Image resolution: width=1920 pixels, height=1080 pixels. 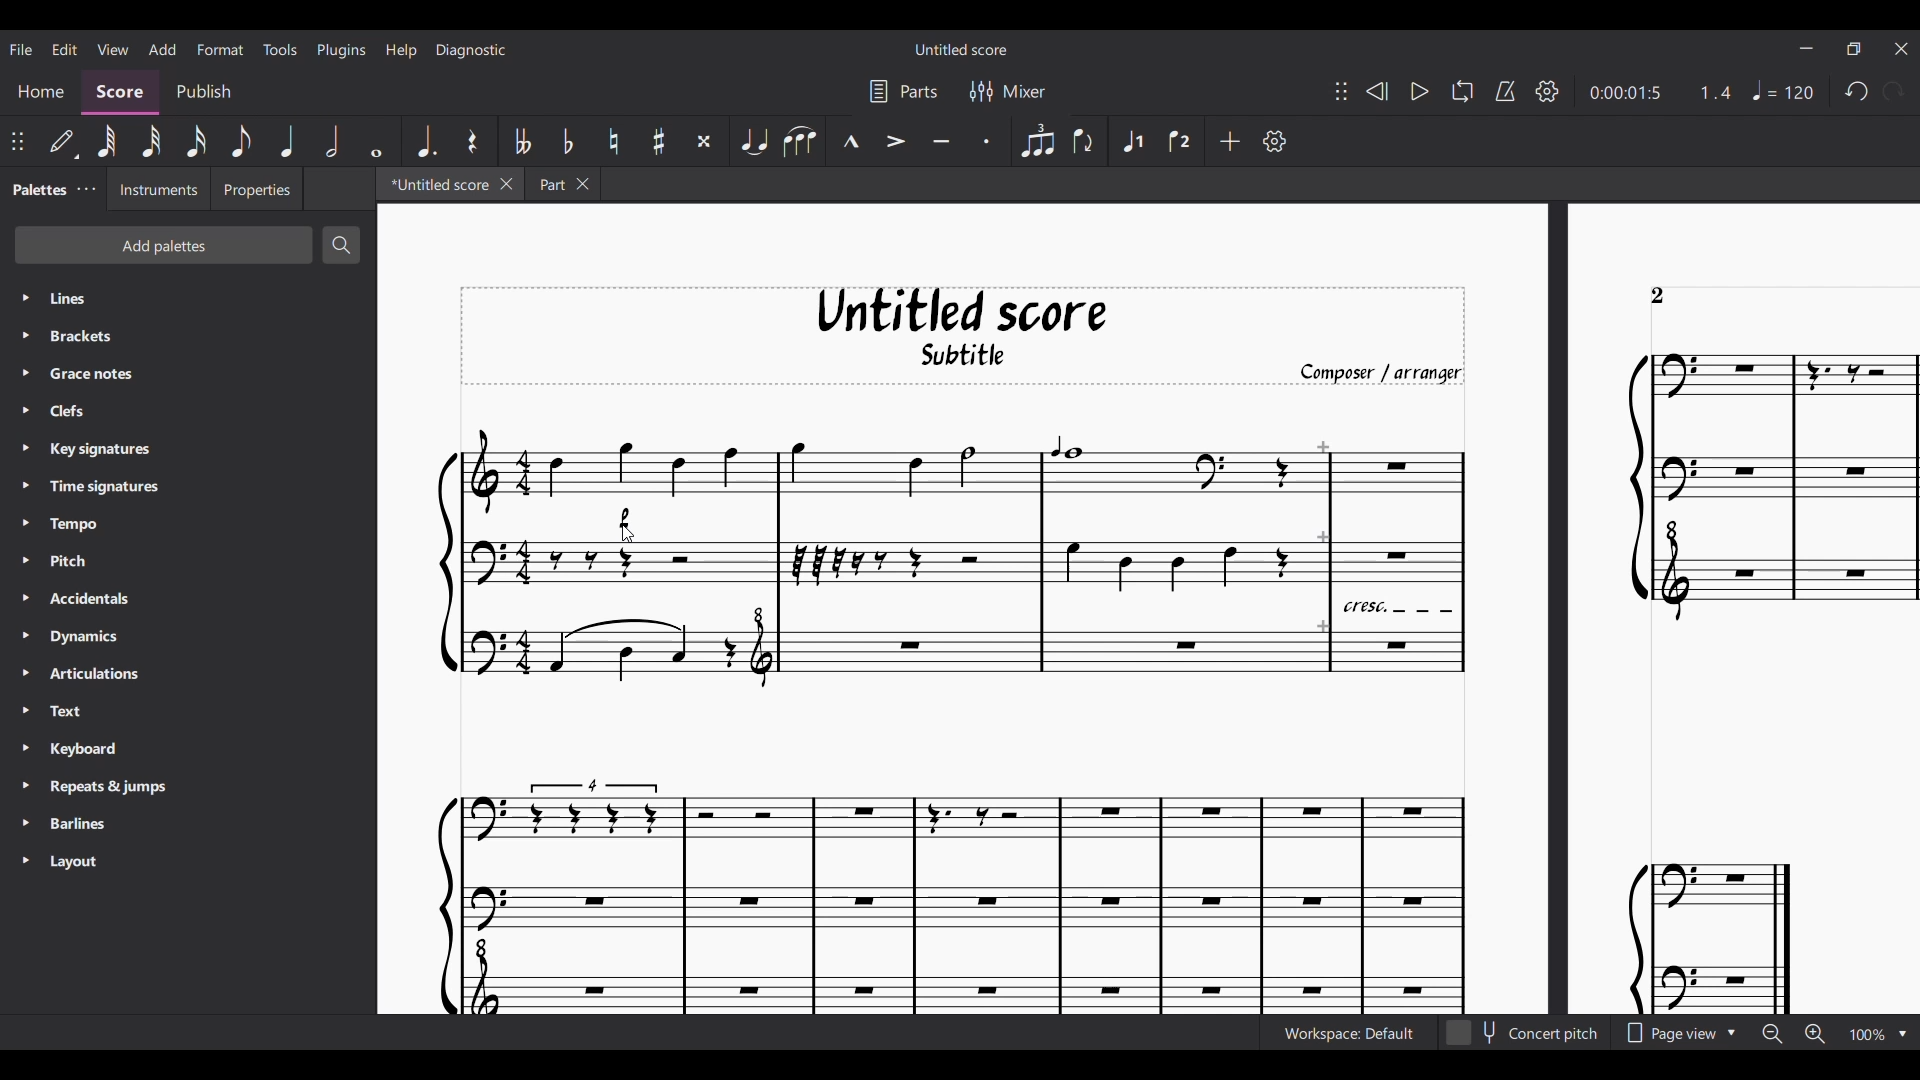 I want to click on Rest, so click(x=473, y=141).